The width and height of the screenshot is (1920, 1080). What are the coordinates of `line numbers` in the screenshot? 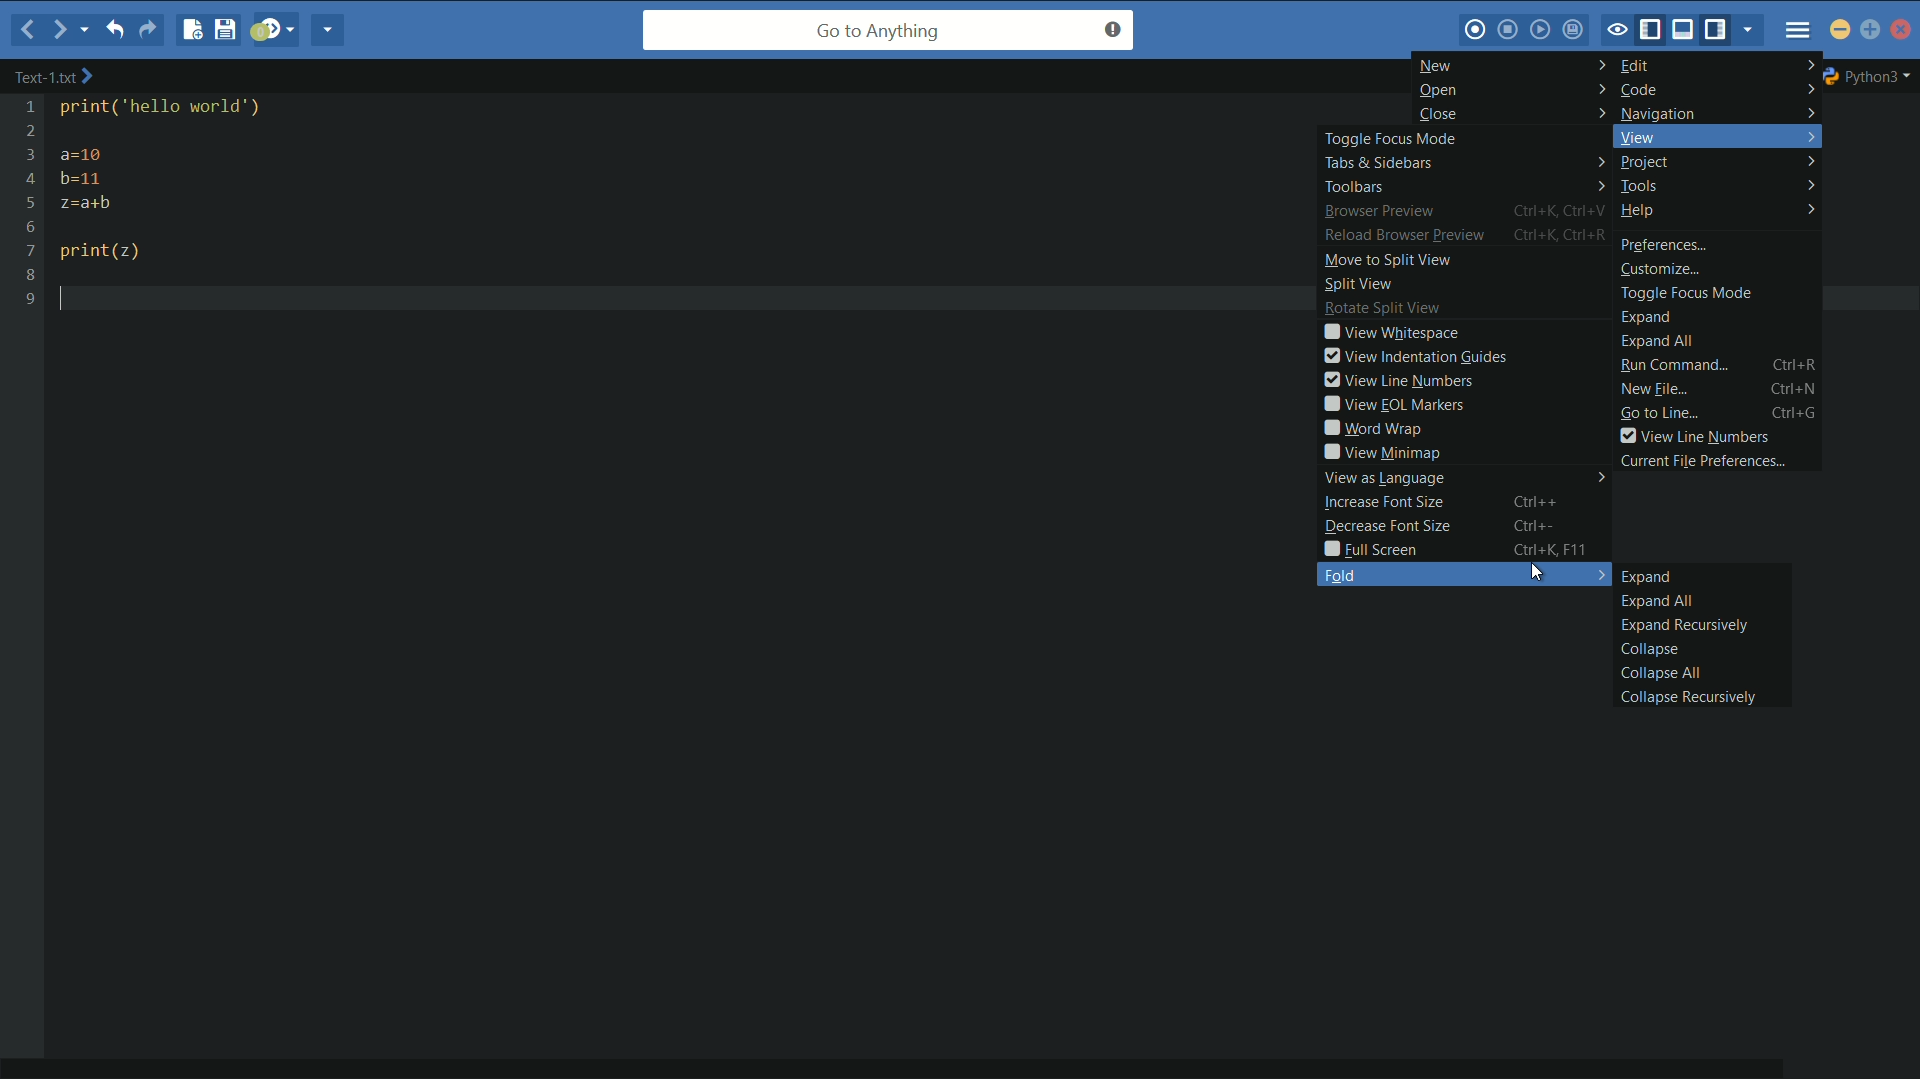 It's located at (29, 203).